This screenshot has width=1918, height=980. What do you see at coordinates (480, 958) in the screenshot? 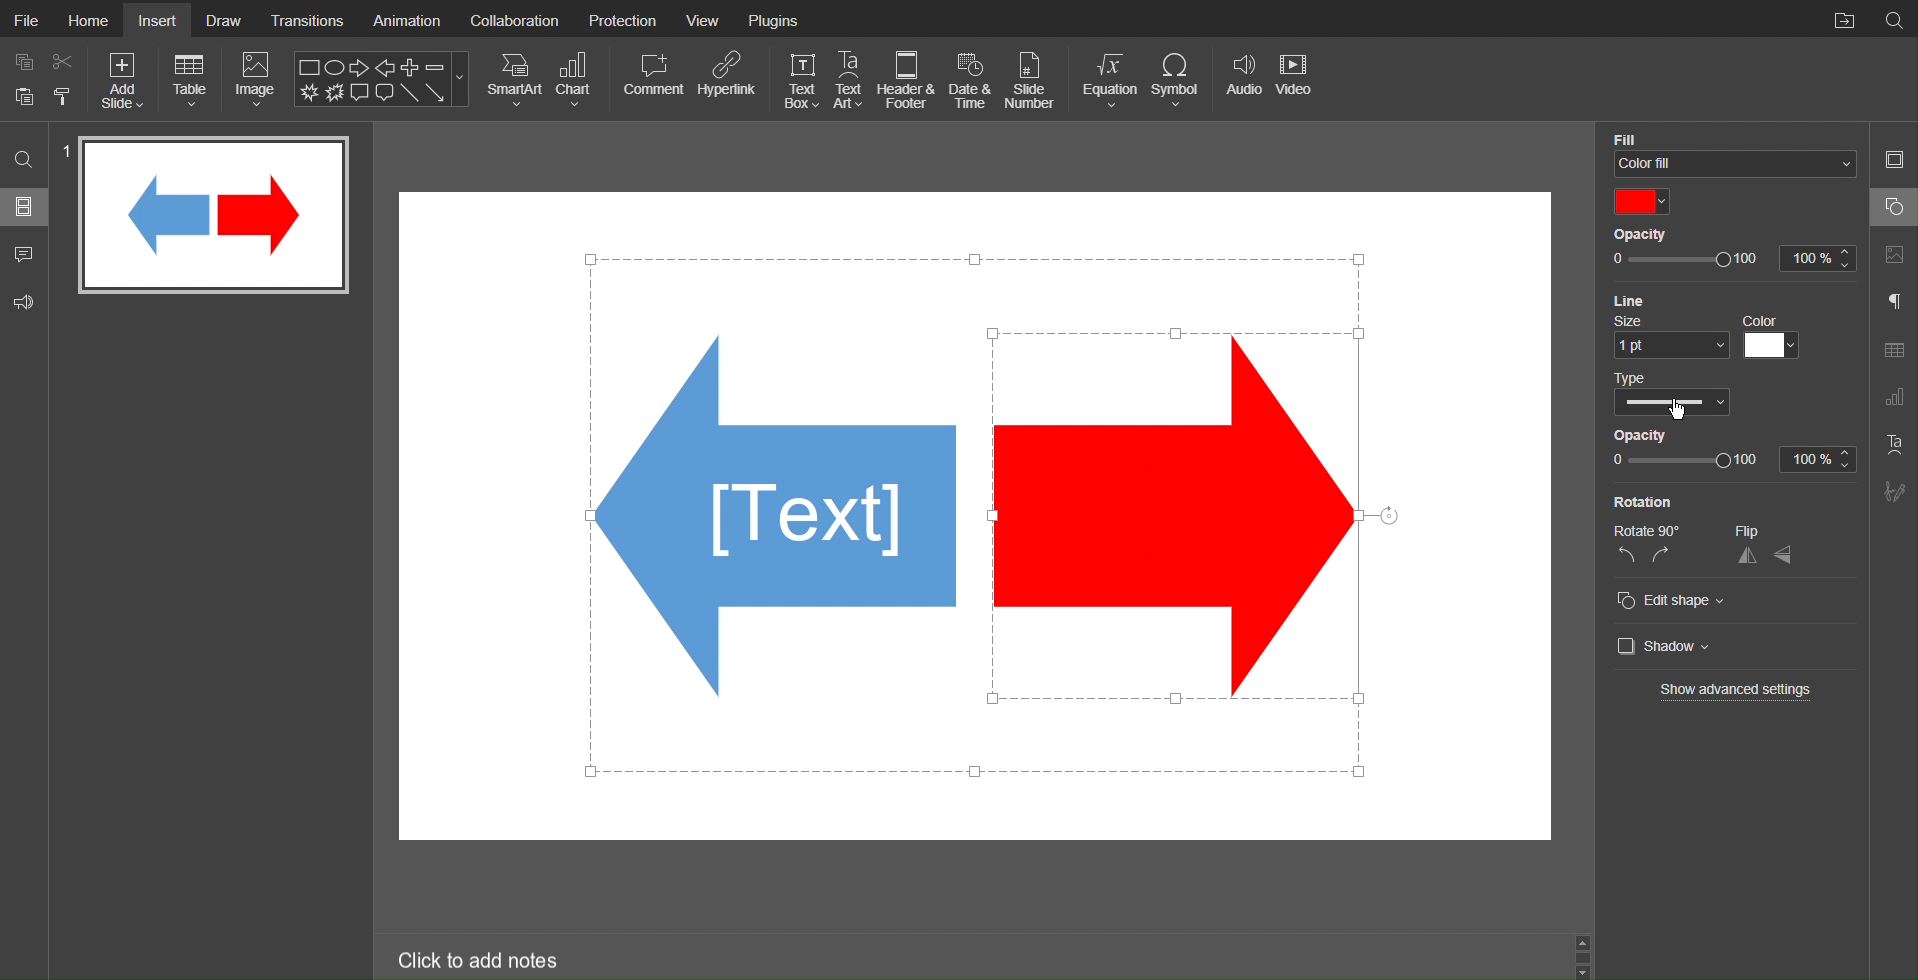
I see `Click to add notes` at bounding box center [480, 958].